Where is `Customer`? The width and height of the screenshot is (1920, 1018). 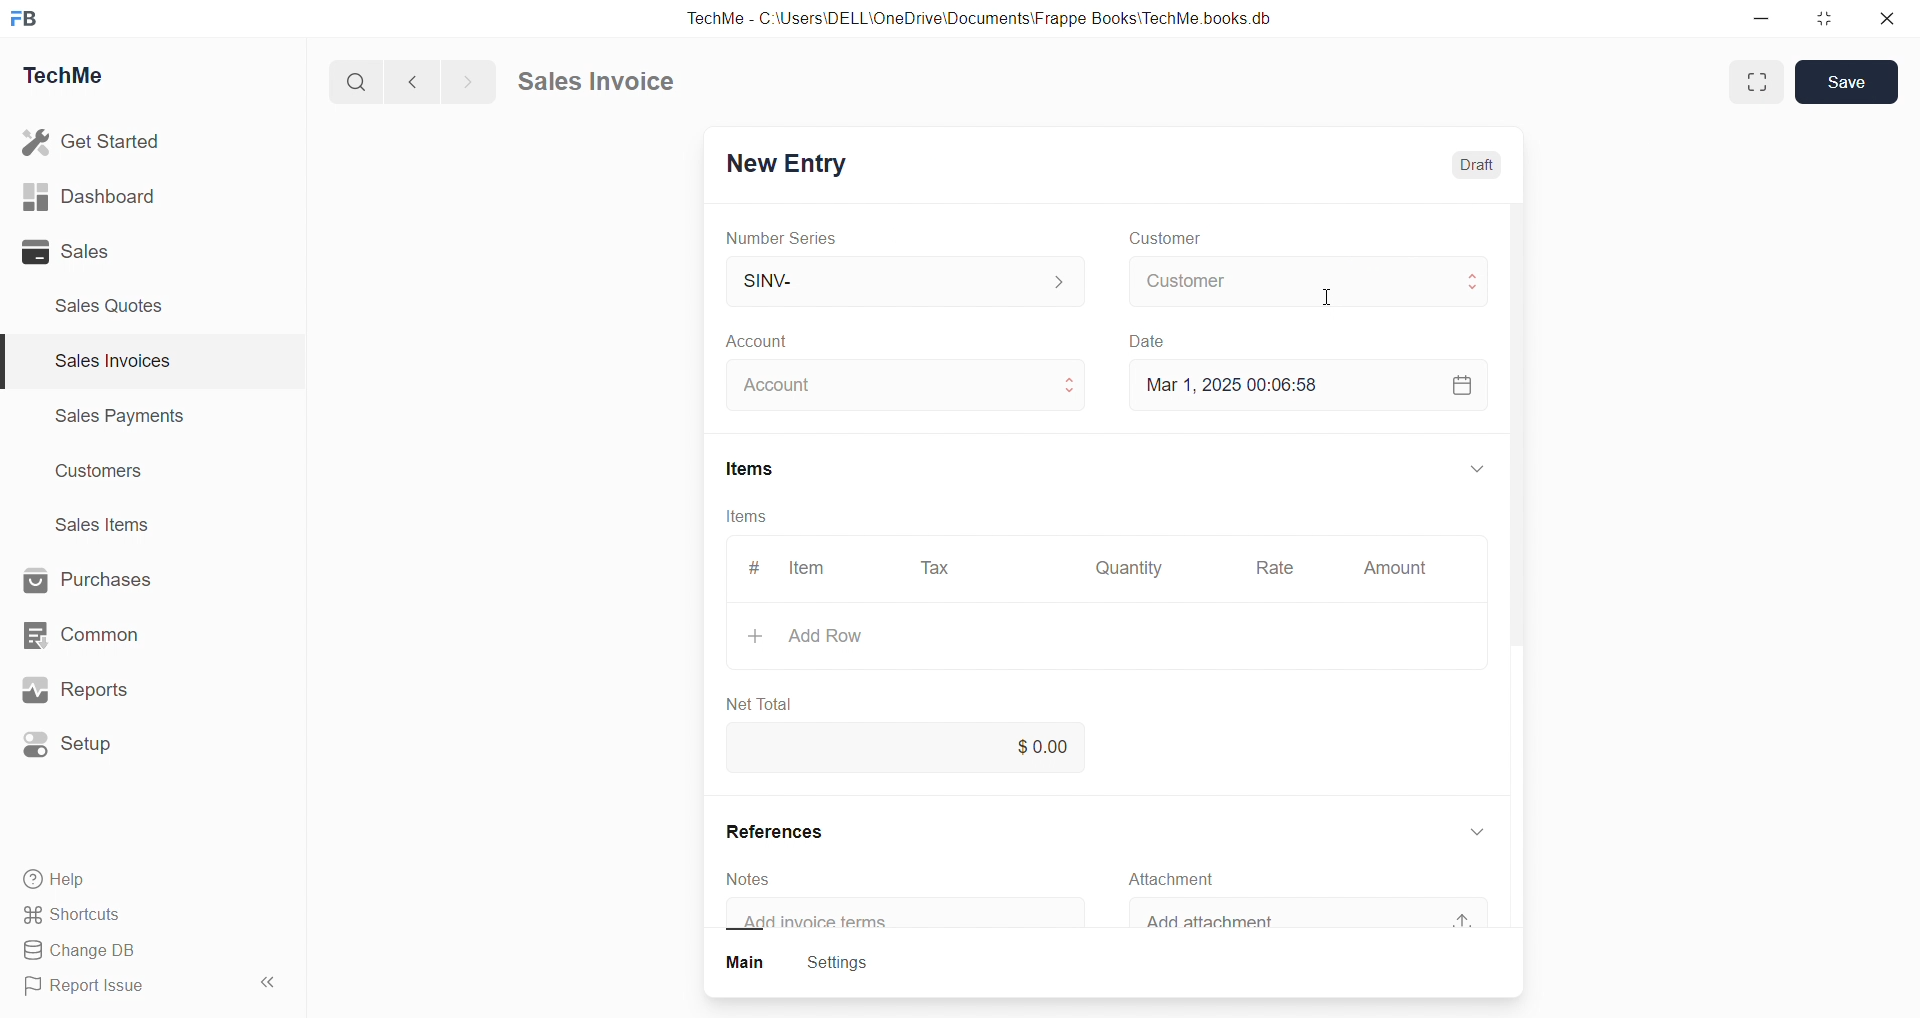 Customer is located at coordinates (1166, 239).